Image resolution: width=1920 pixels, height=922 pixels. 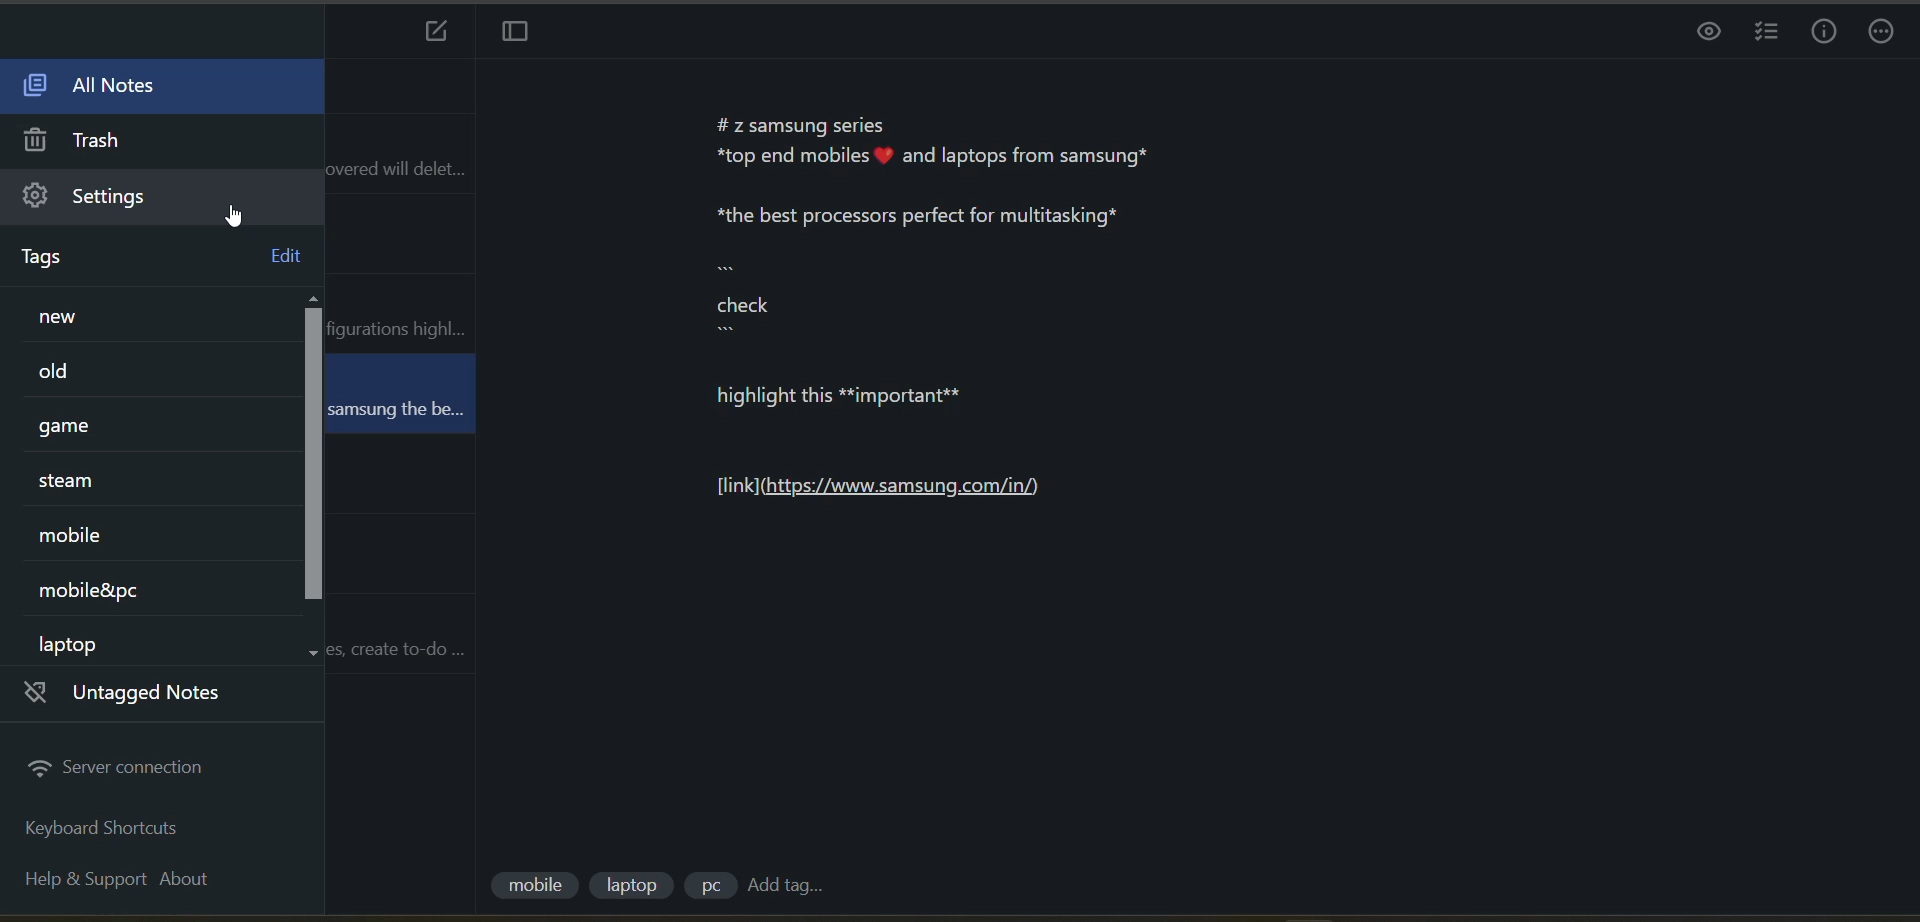 What do you see at coordinates (57, 258) in the screenshot?
I see `tags` at bounding box center [57, 258].